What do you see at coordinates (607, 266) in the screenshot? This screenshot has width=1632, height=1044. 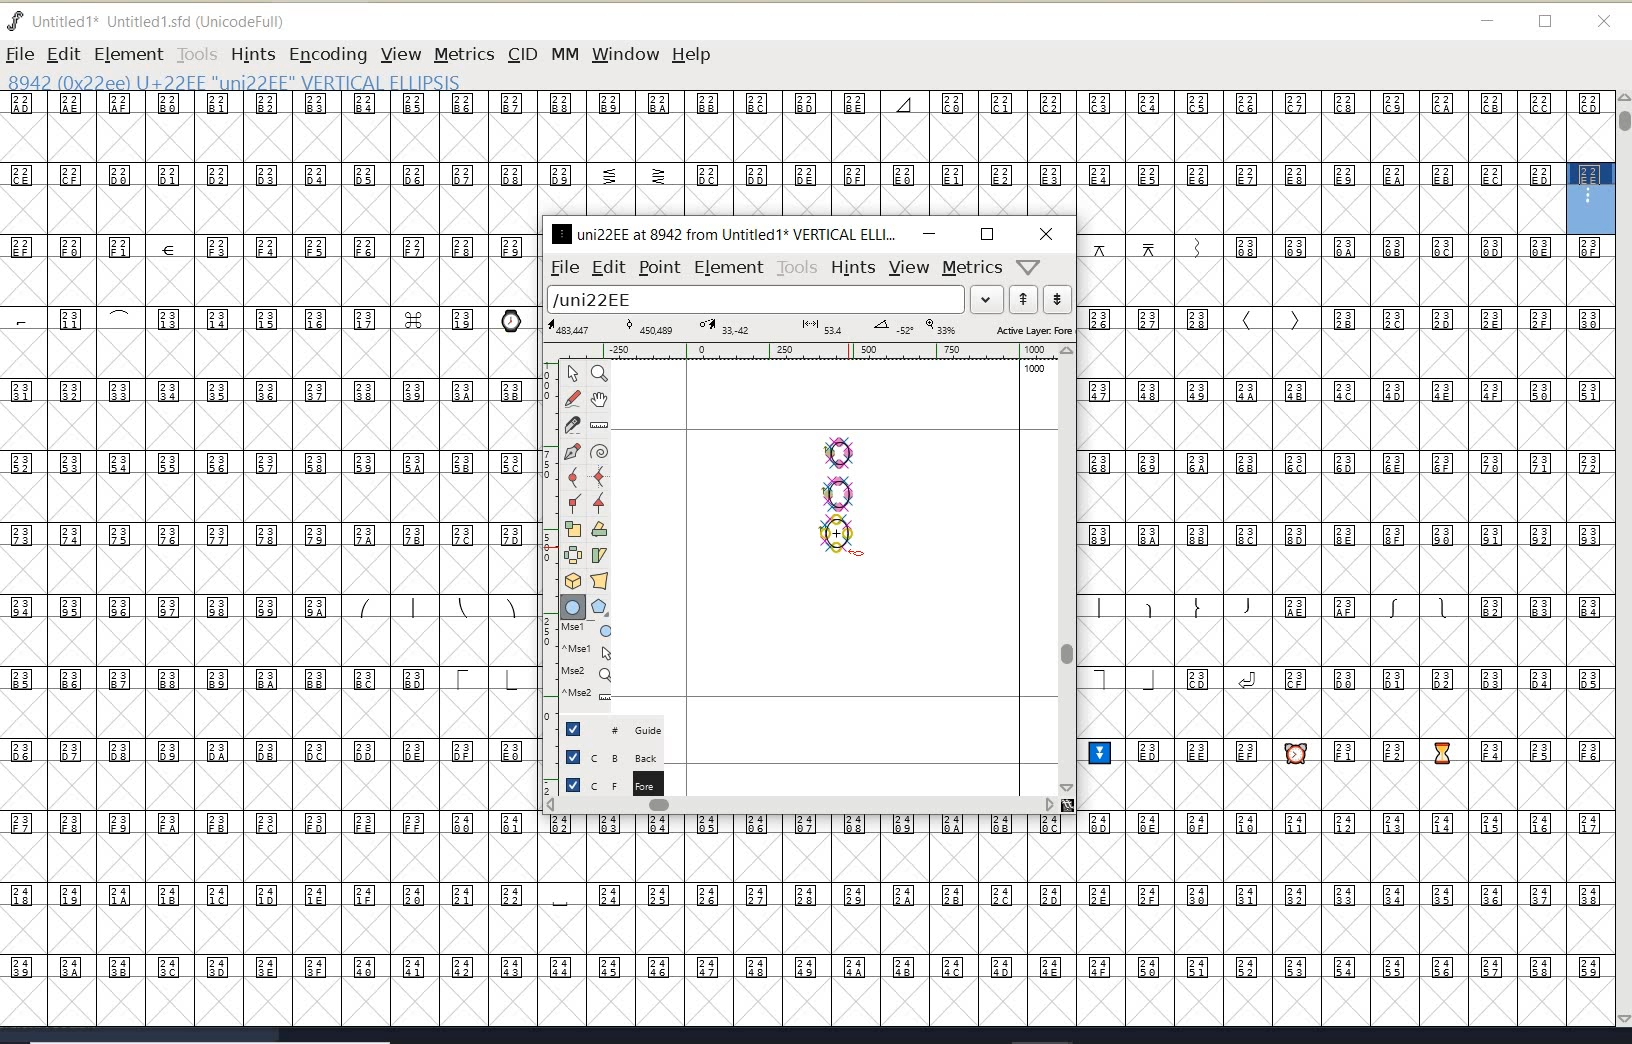 I see `edit` at bounding box center [607, 266].